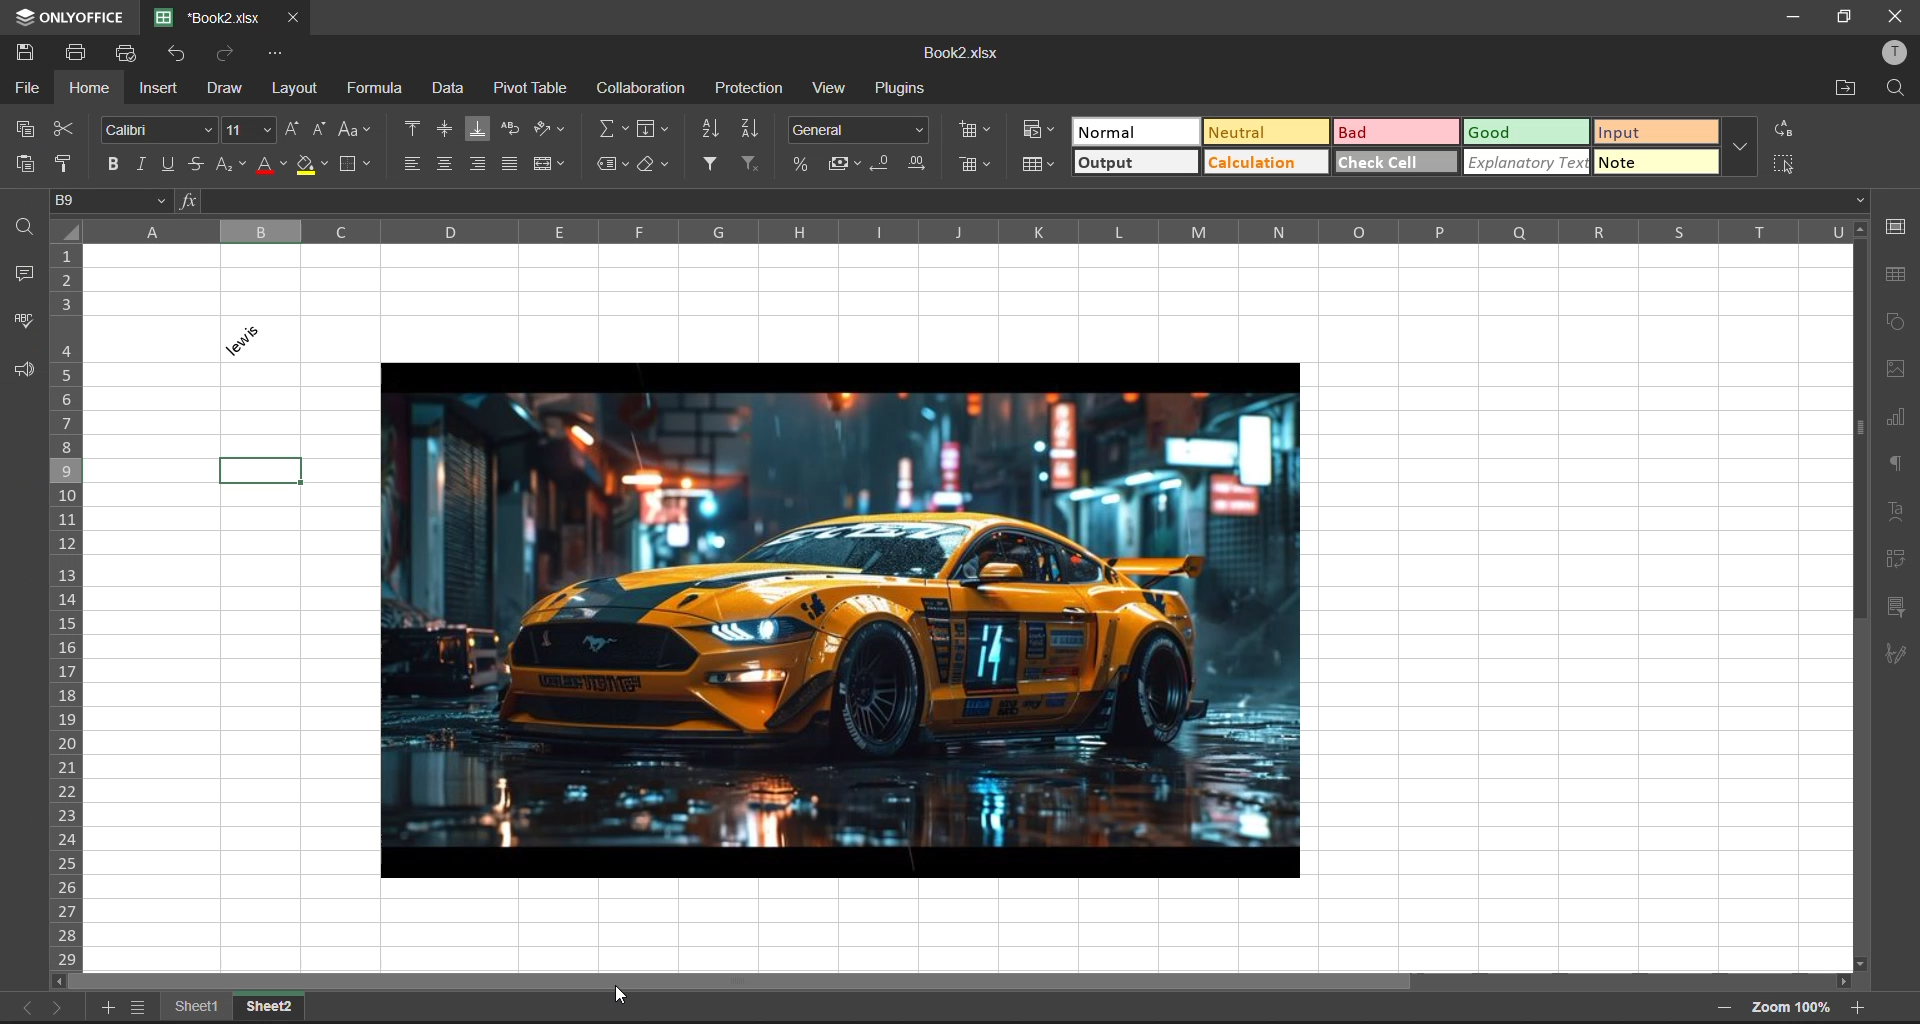 The height and width of the screenshot is (1024, 1920). What do you see at coordinates (1843, 17) in the screenshot?
I see `maximize` at bounding box center [1843, 17].